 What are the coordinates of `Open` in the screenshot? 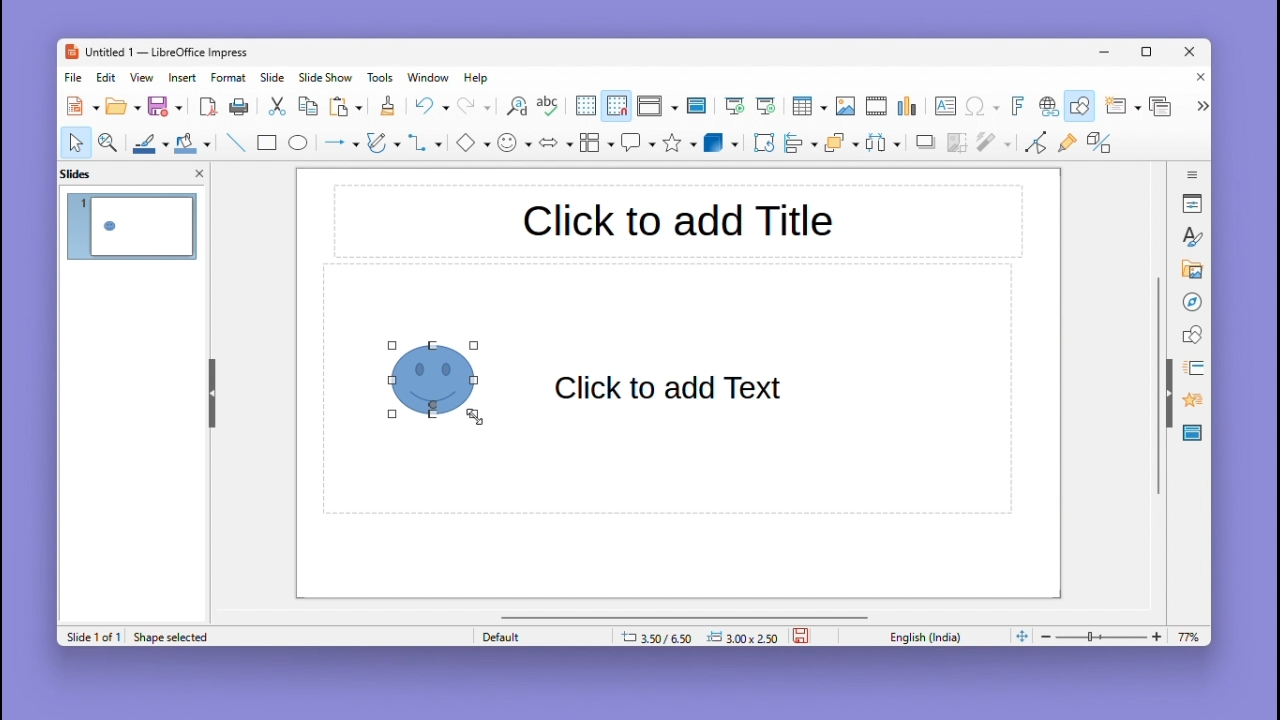 It's located at (123, 107).